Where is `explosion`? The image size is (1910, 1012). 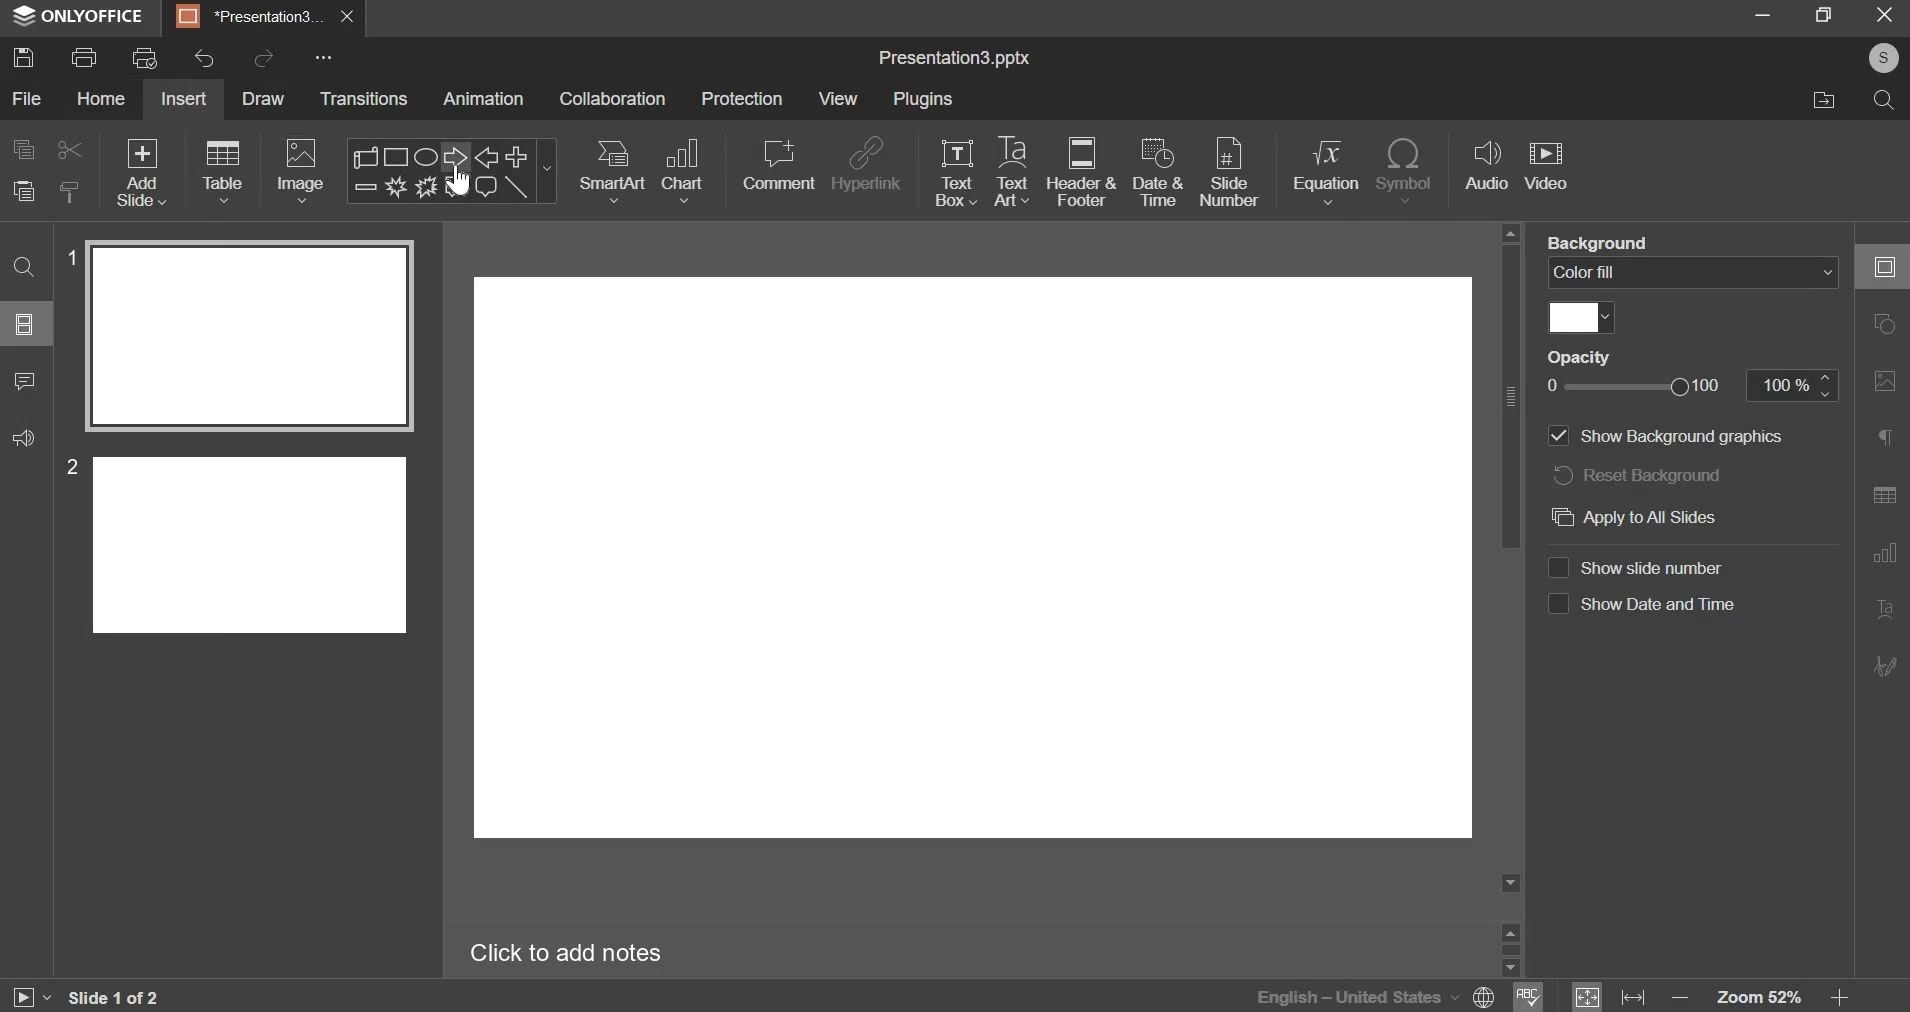
explosion is located at coordinates (393, 187).